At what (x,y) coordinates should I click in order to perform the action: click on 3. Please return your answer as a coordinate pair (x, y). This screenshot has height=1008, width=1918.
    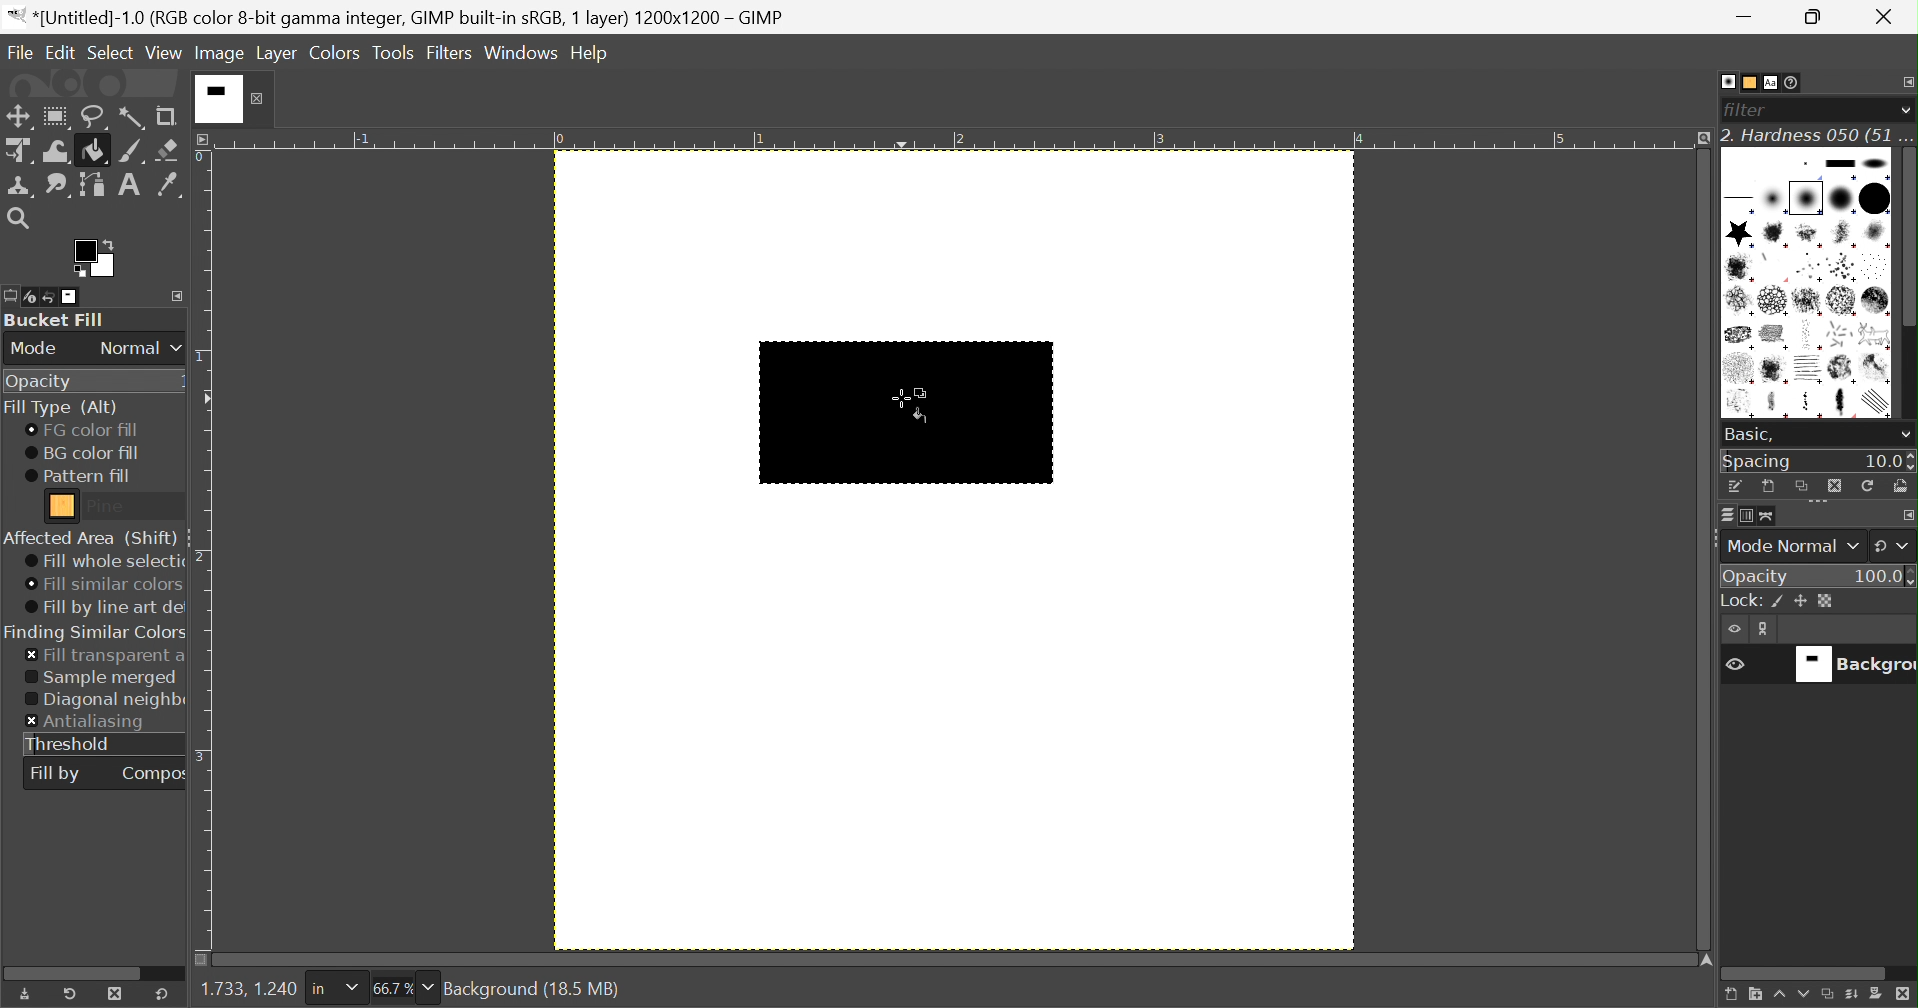
    Looking at the image, I should click on (204, 755).